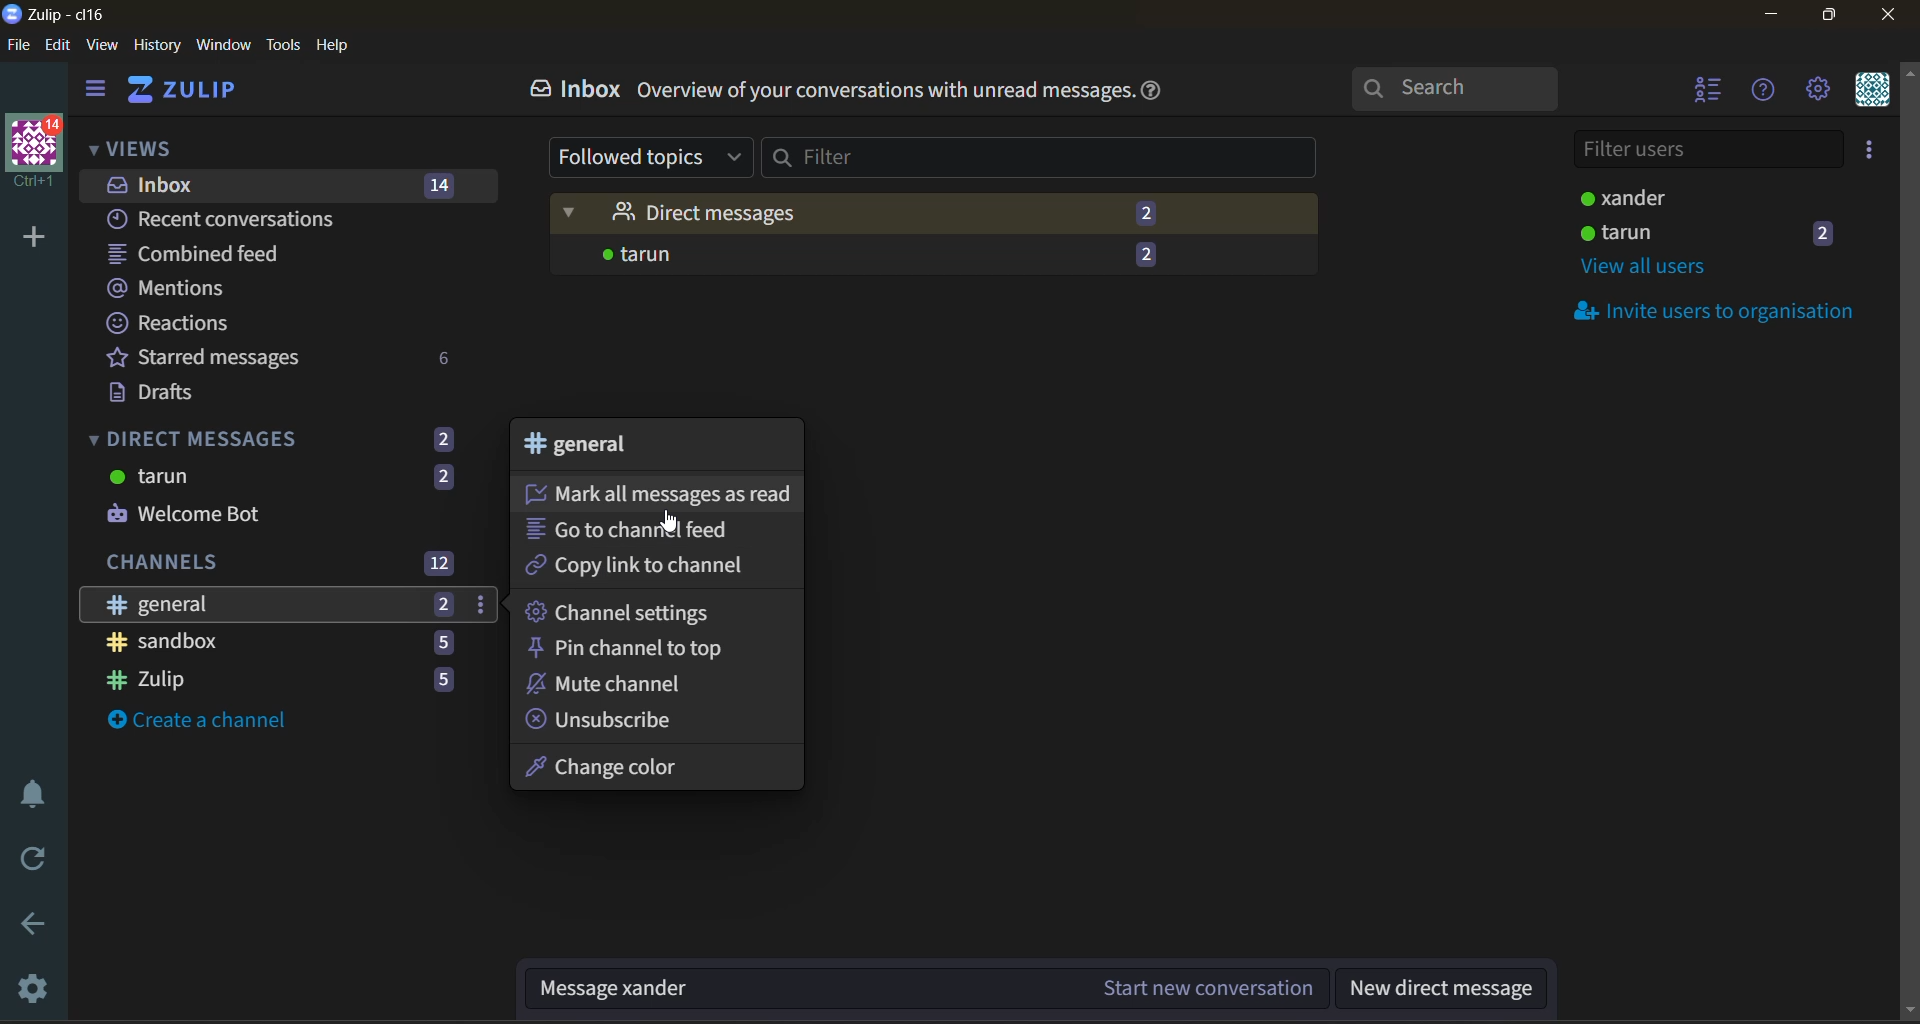 Image resolution: width=1920 pixels, height=1024 pixels. Describe the element at coordinates (283, 682) in the screenshot. I see `zulip 5` at that location.